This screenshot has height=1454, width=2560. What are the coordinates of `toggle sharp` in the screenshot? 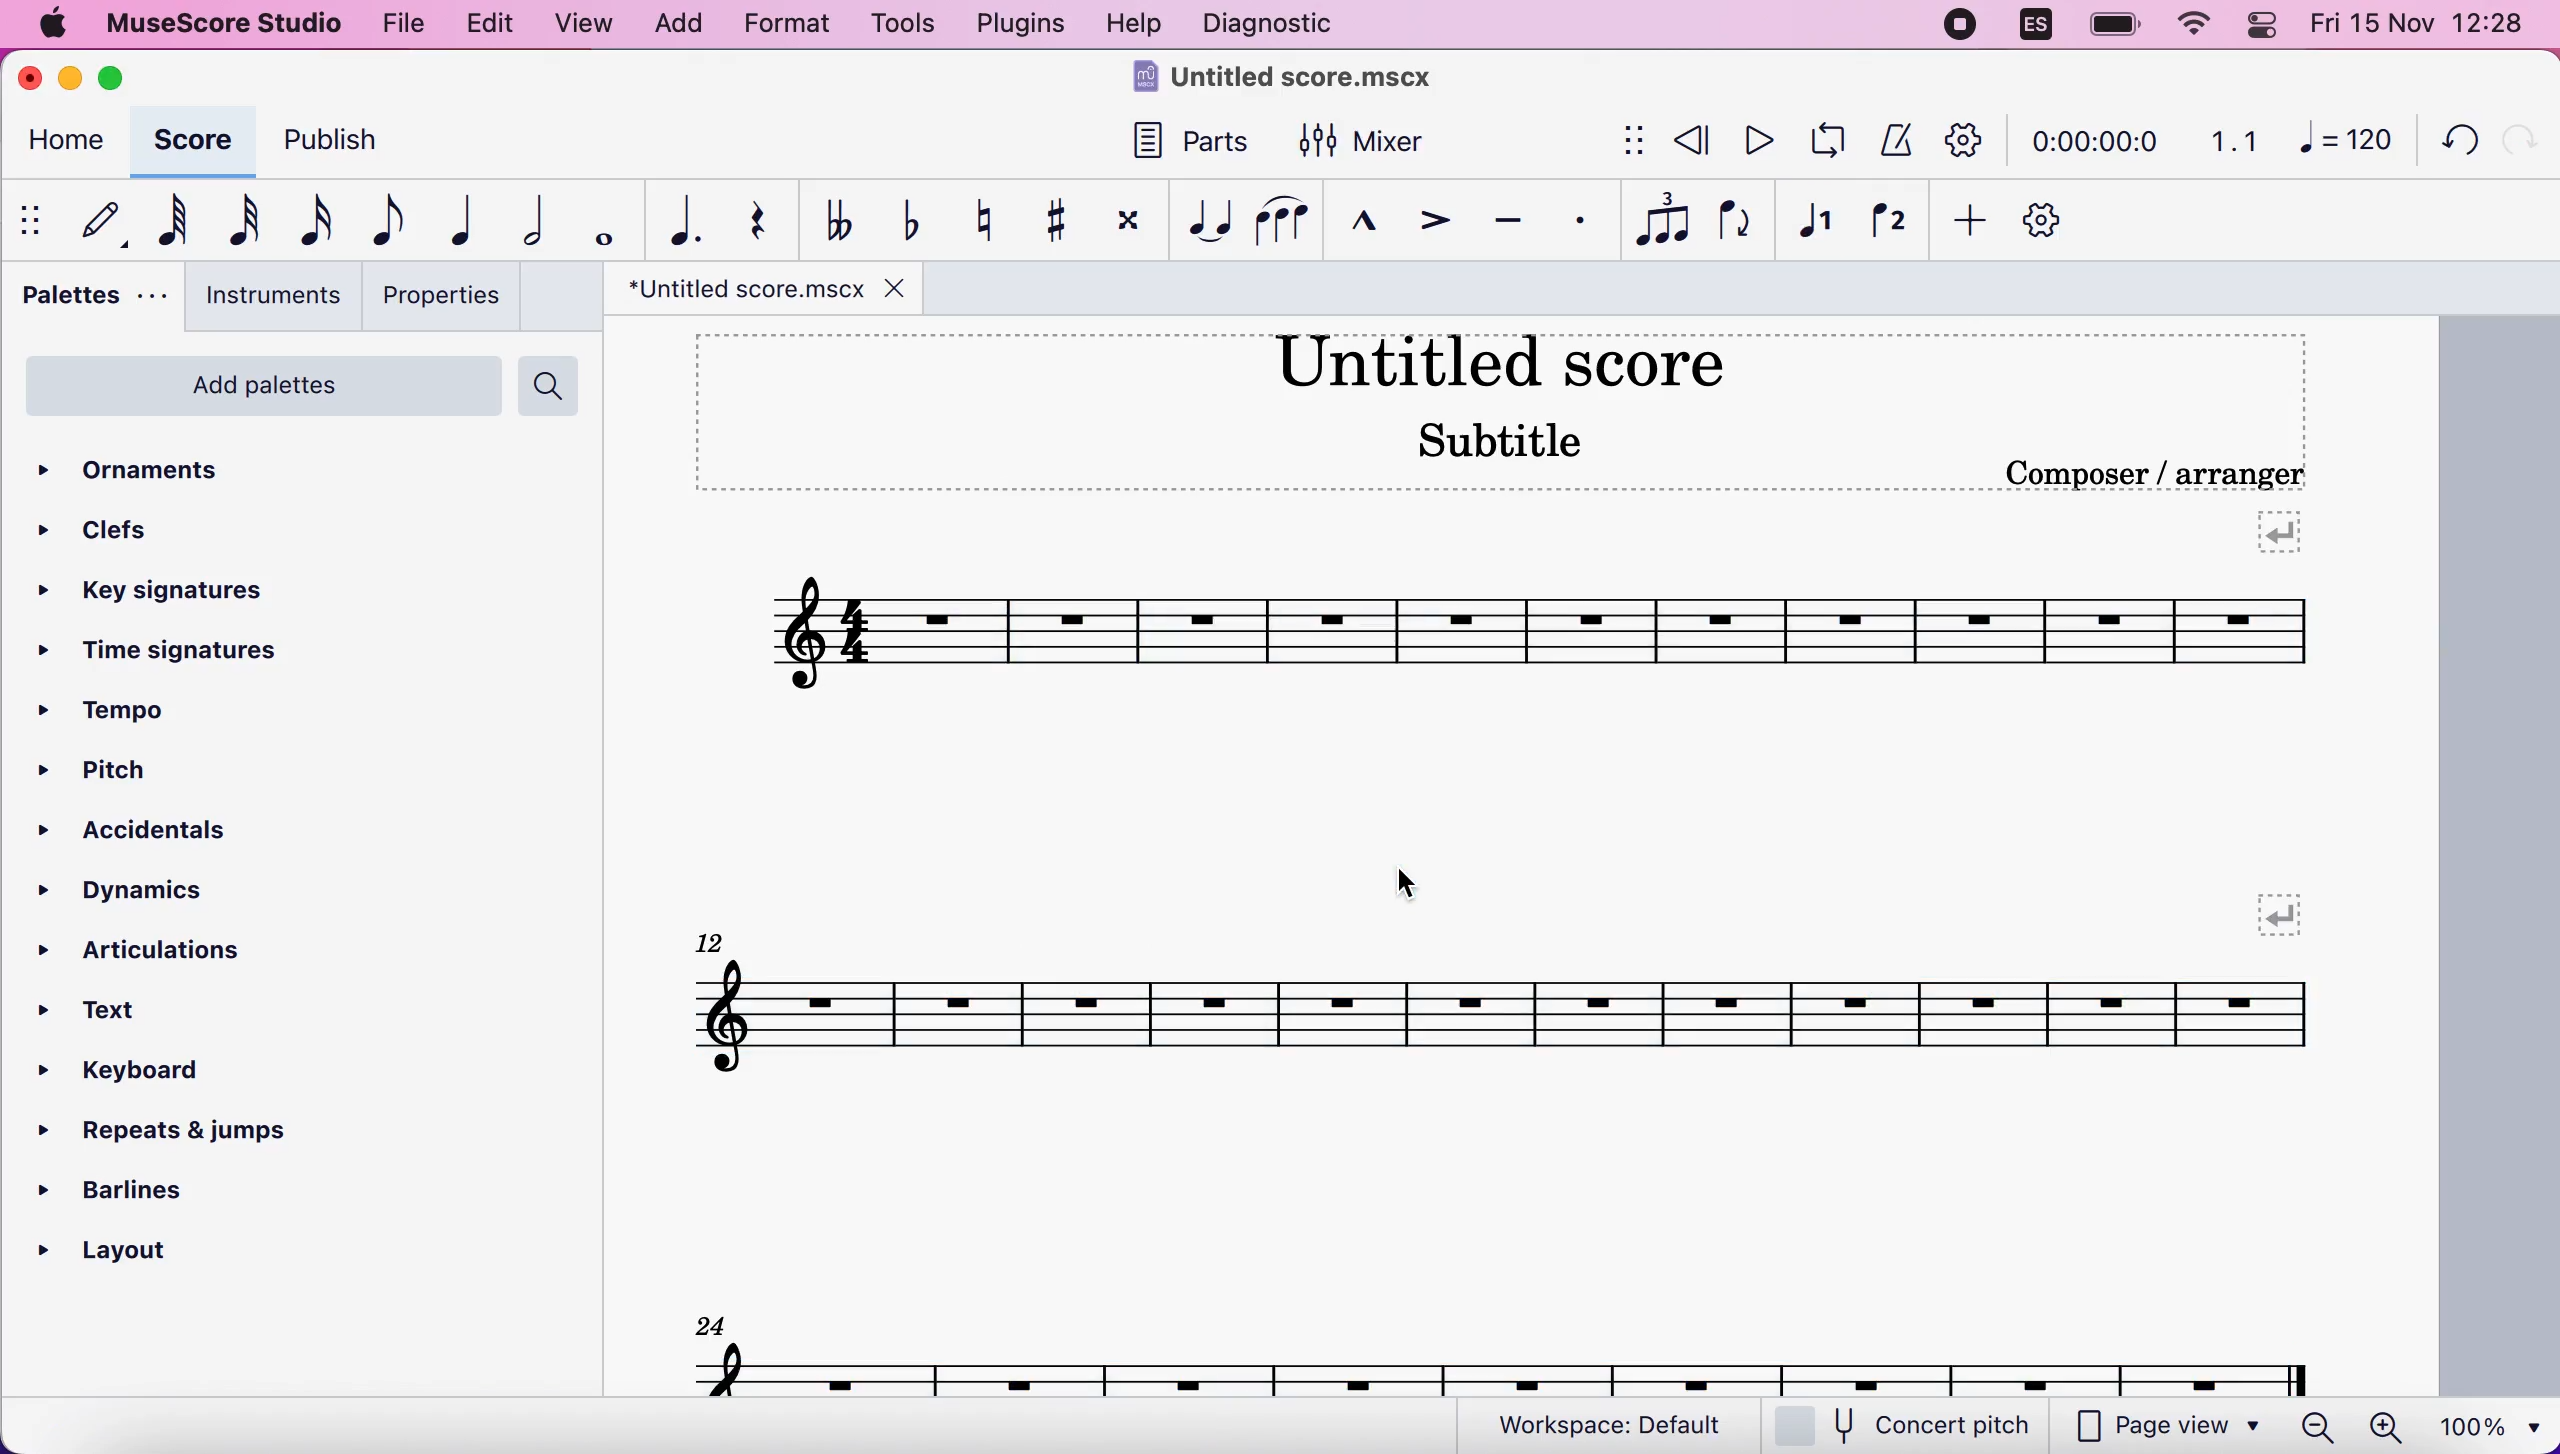 It's located at (1053, 222).